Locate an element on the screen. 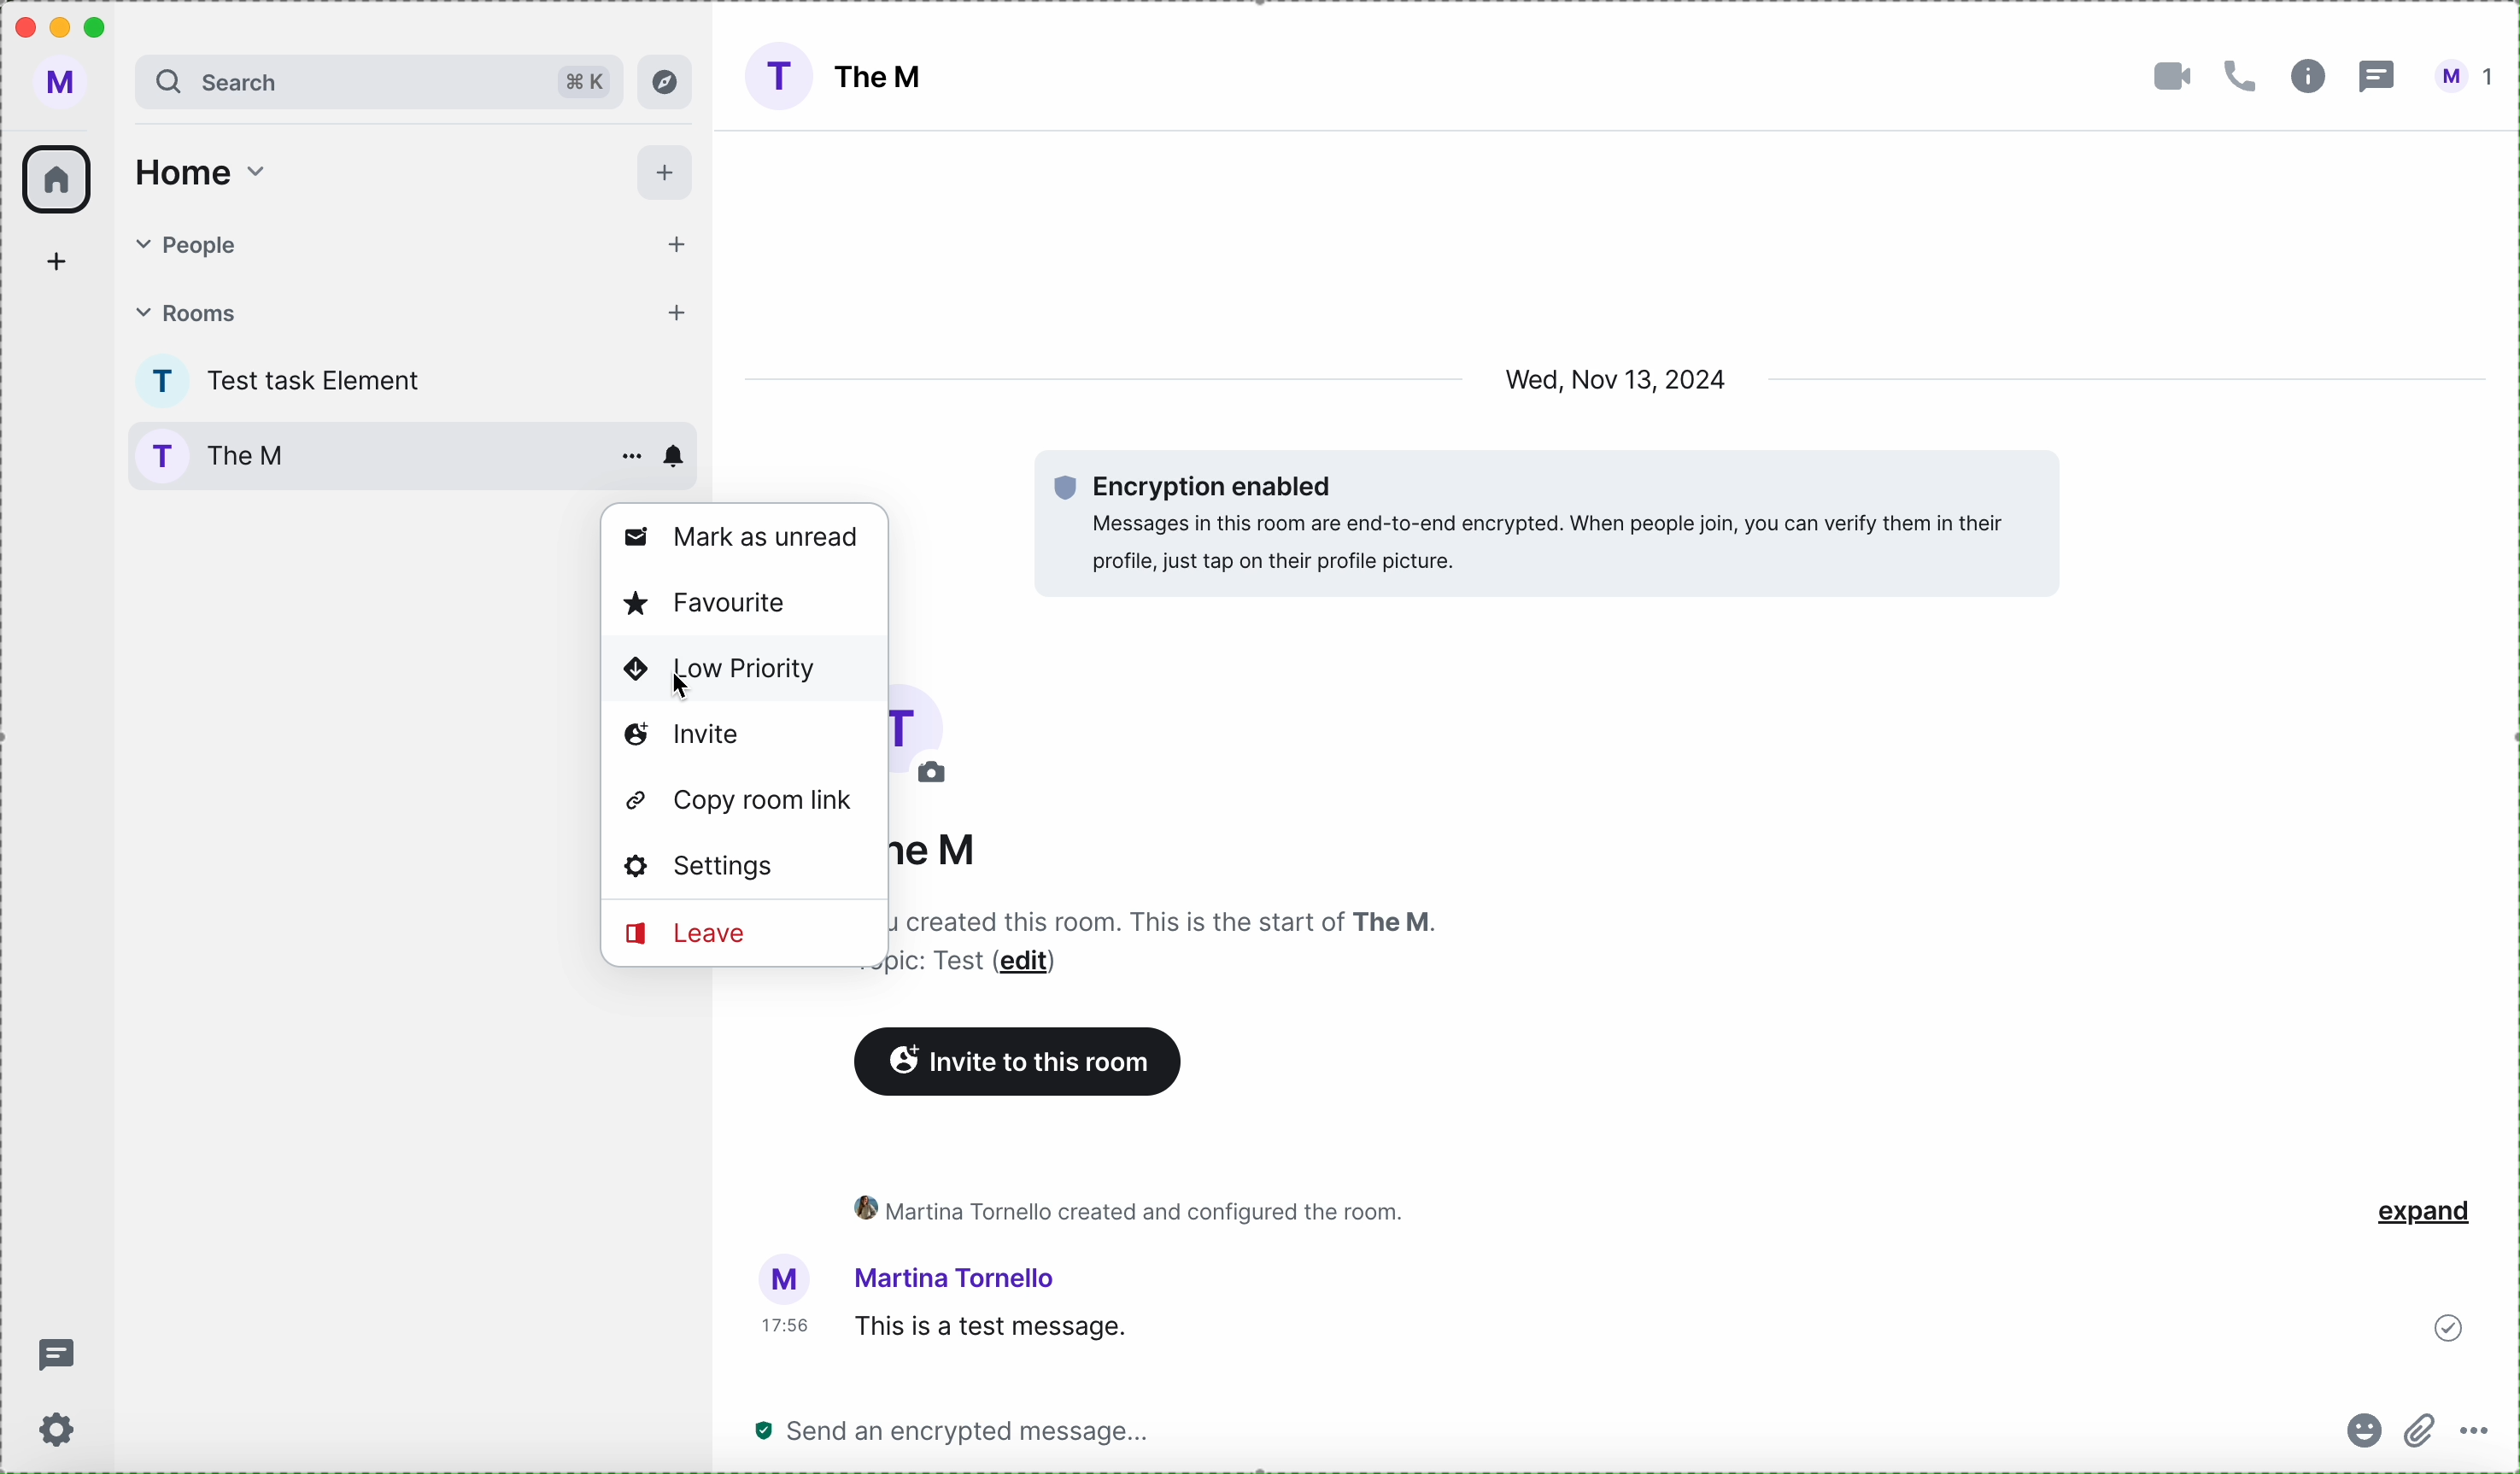 The width and height of the screenshot is (2520, 1474). text is located at coordinates (921, 960).